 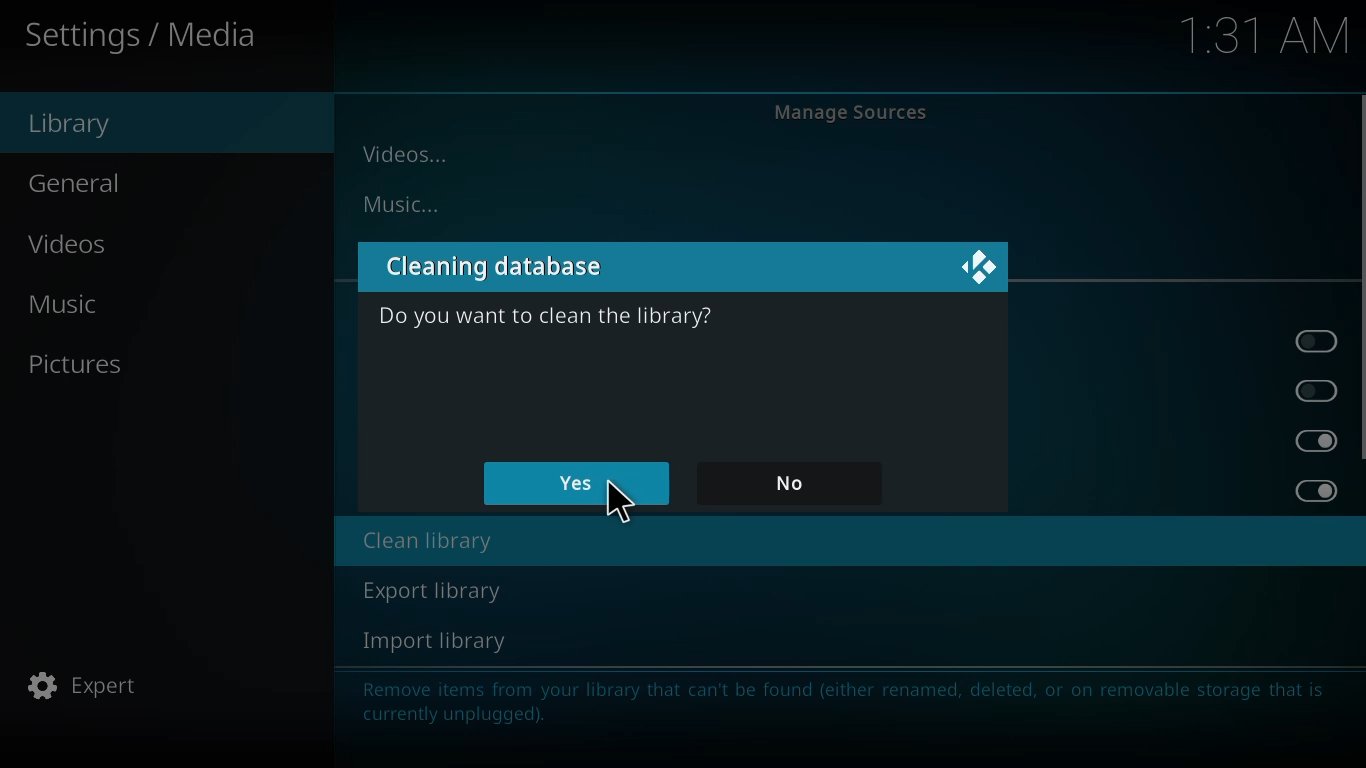 I want to click on enable, so click(x=1316, y=341).